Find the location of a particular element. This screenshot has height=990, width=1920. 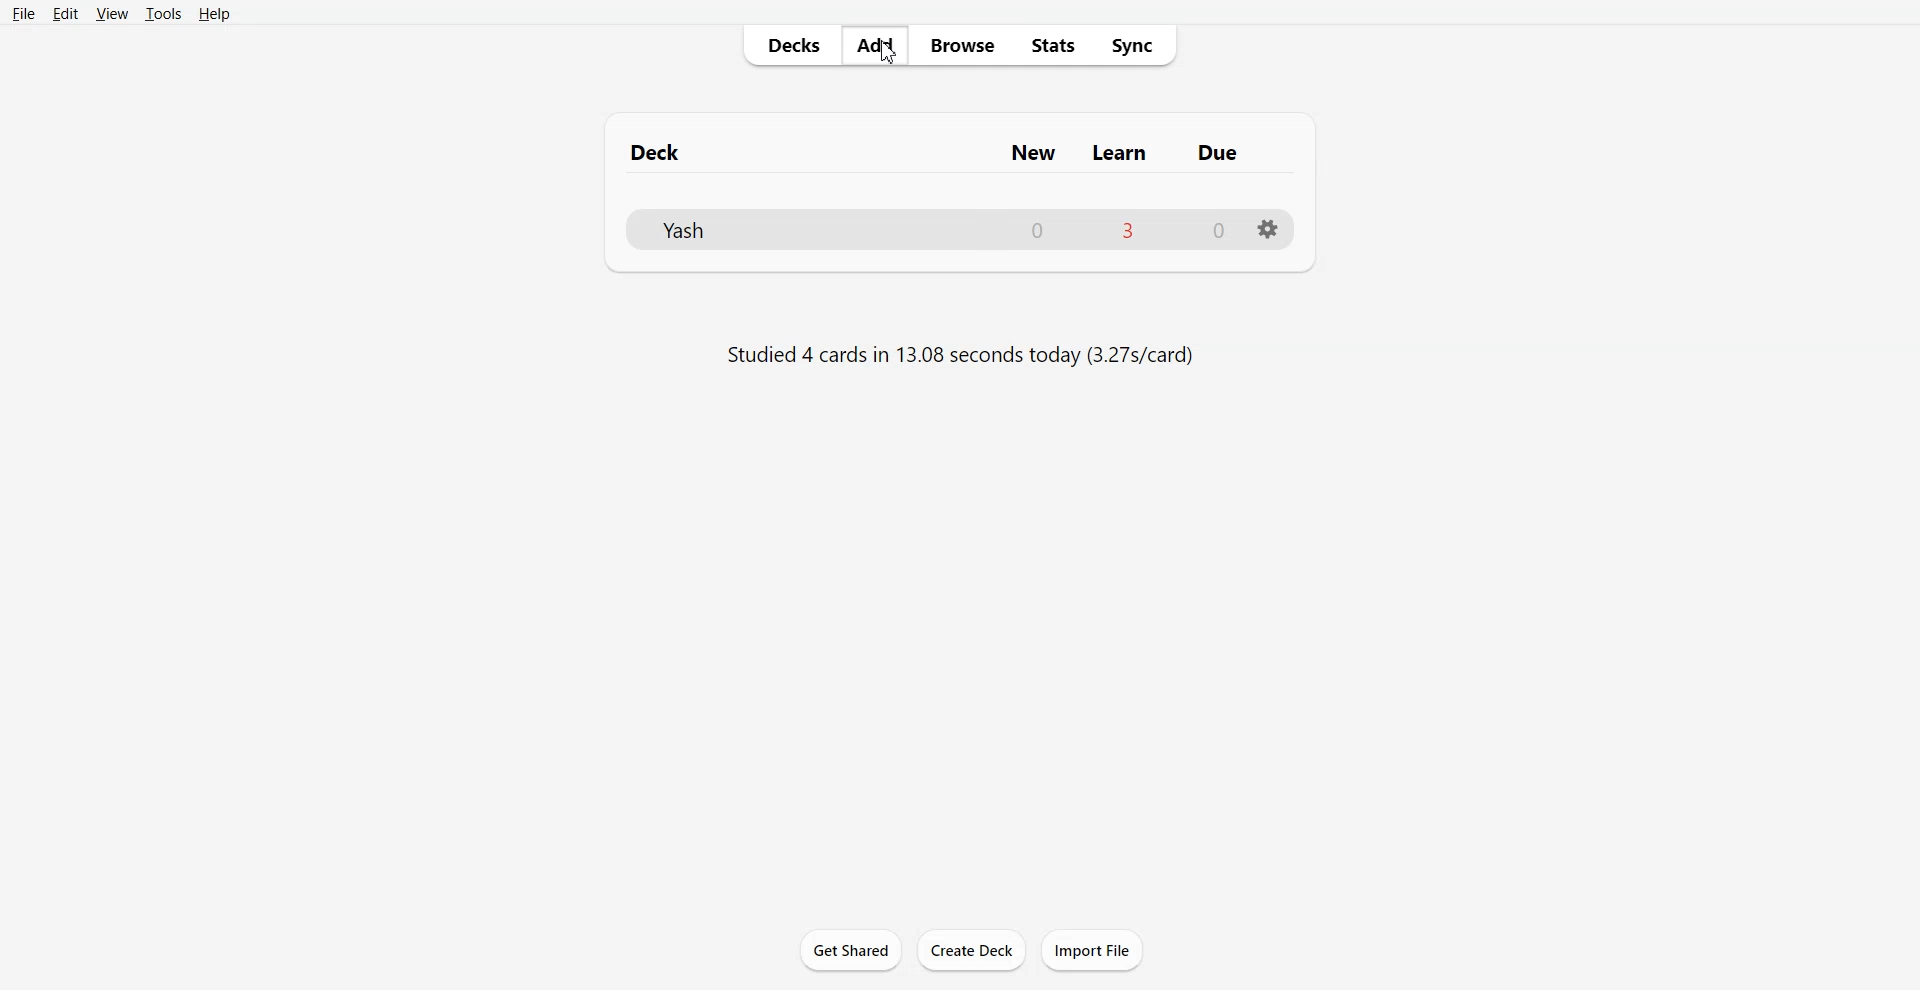

View is located at coordinates (112, 13).